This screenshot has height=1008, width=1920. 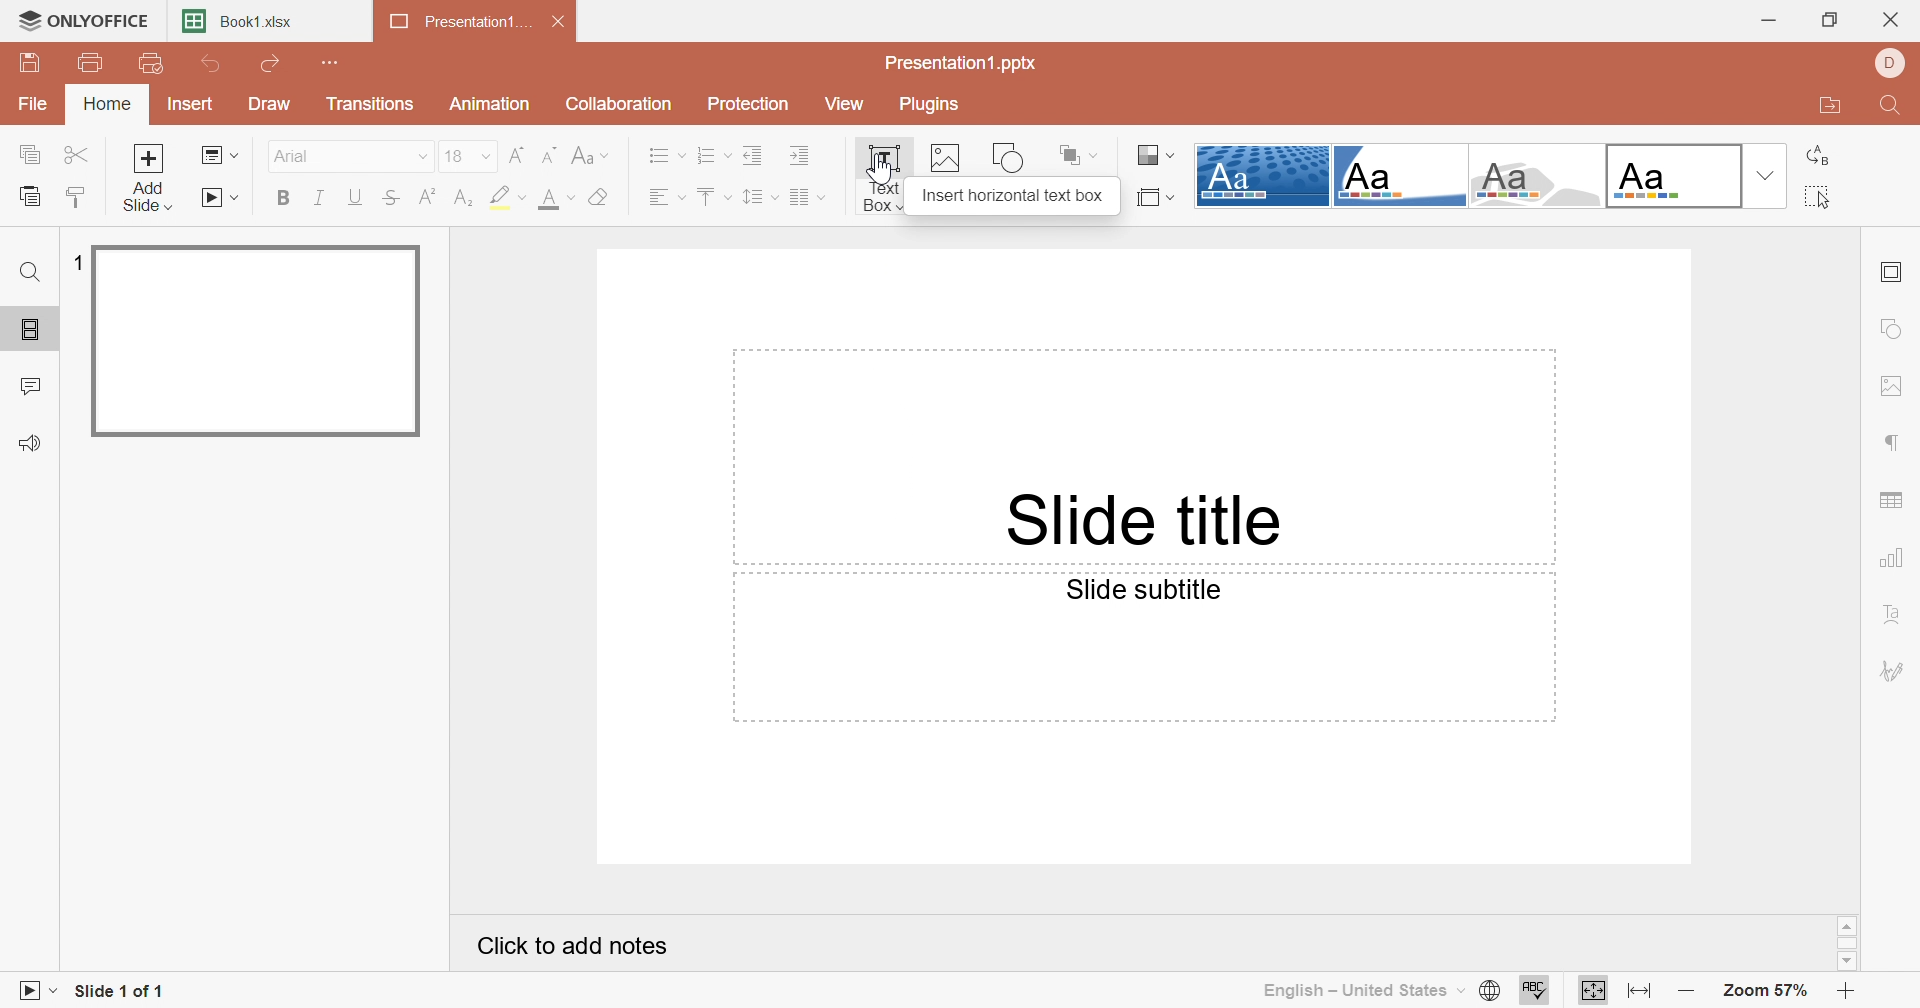 I want to click on Select slide size, so click(x=1157, y=196).